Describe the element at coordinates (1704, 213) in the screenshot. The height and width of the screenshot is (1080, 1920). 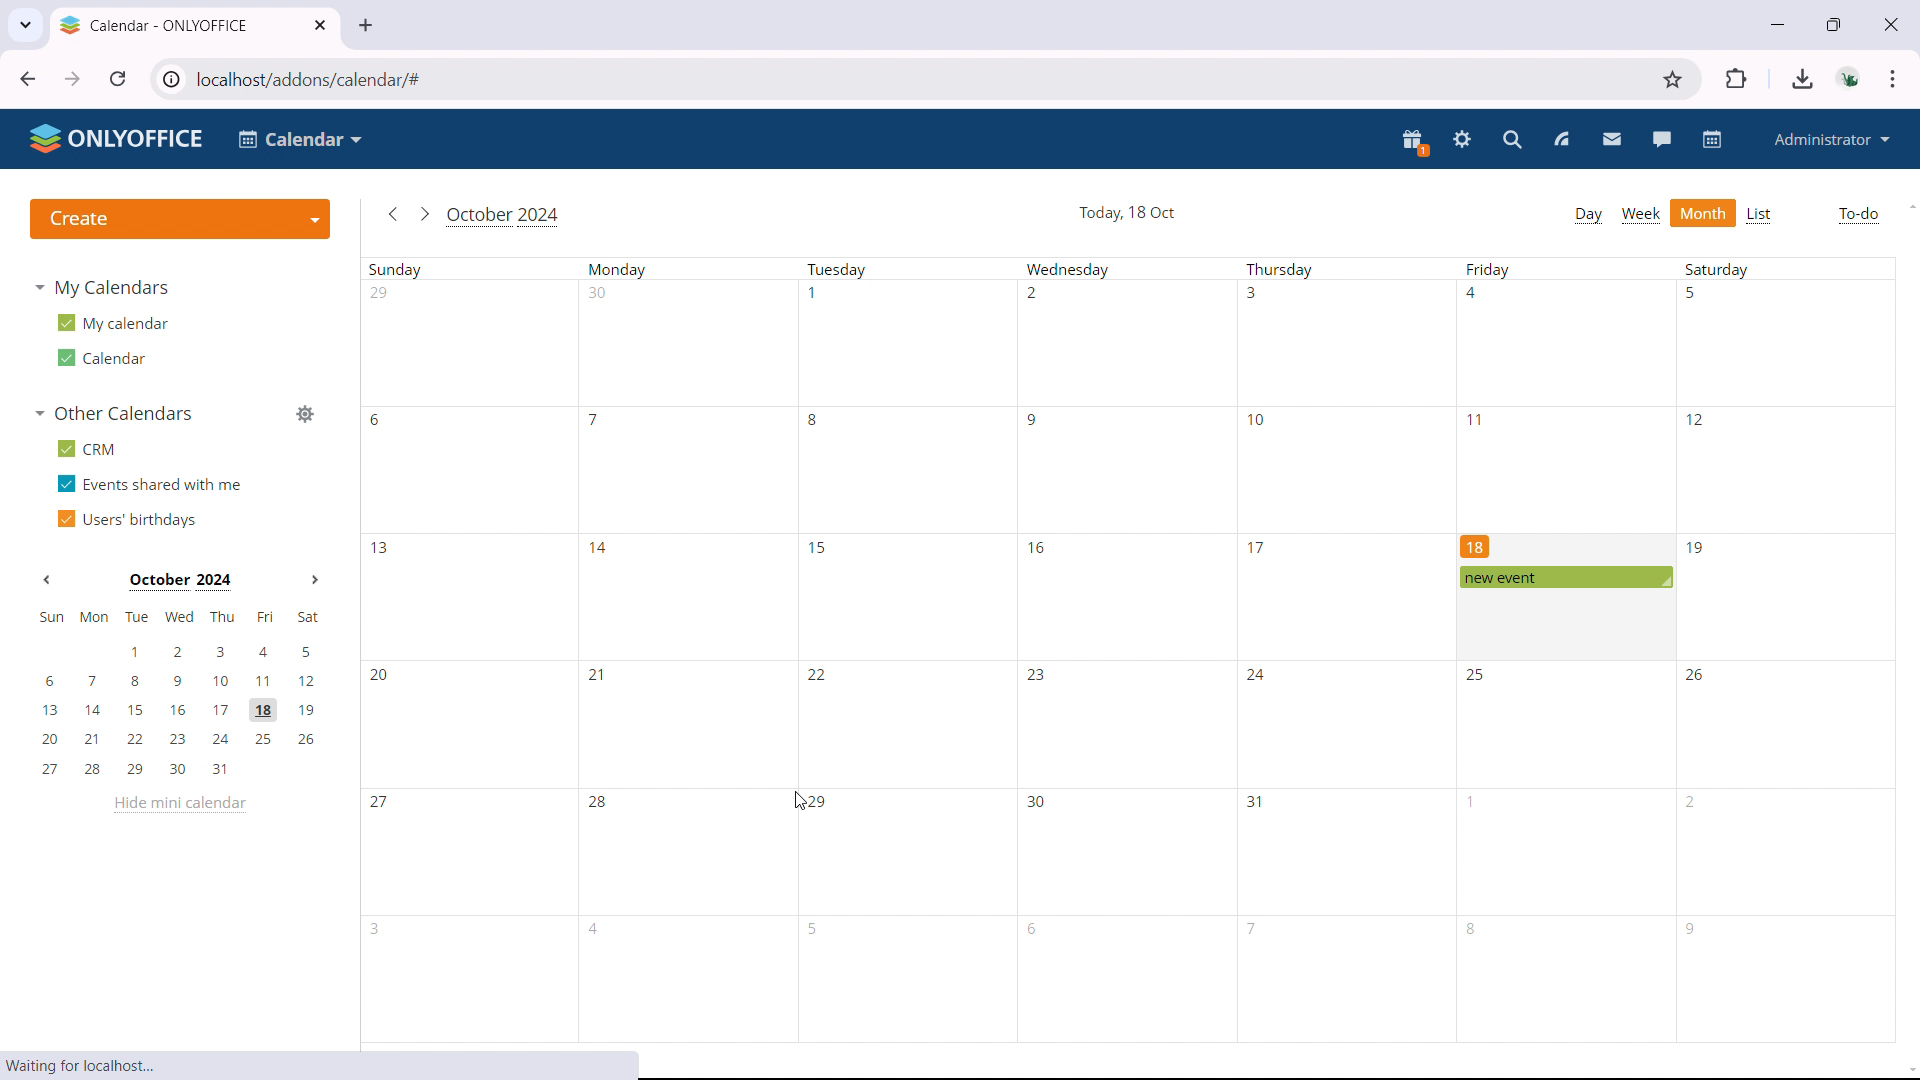
I see `month` at that location.